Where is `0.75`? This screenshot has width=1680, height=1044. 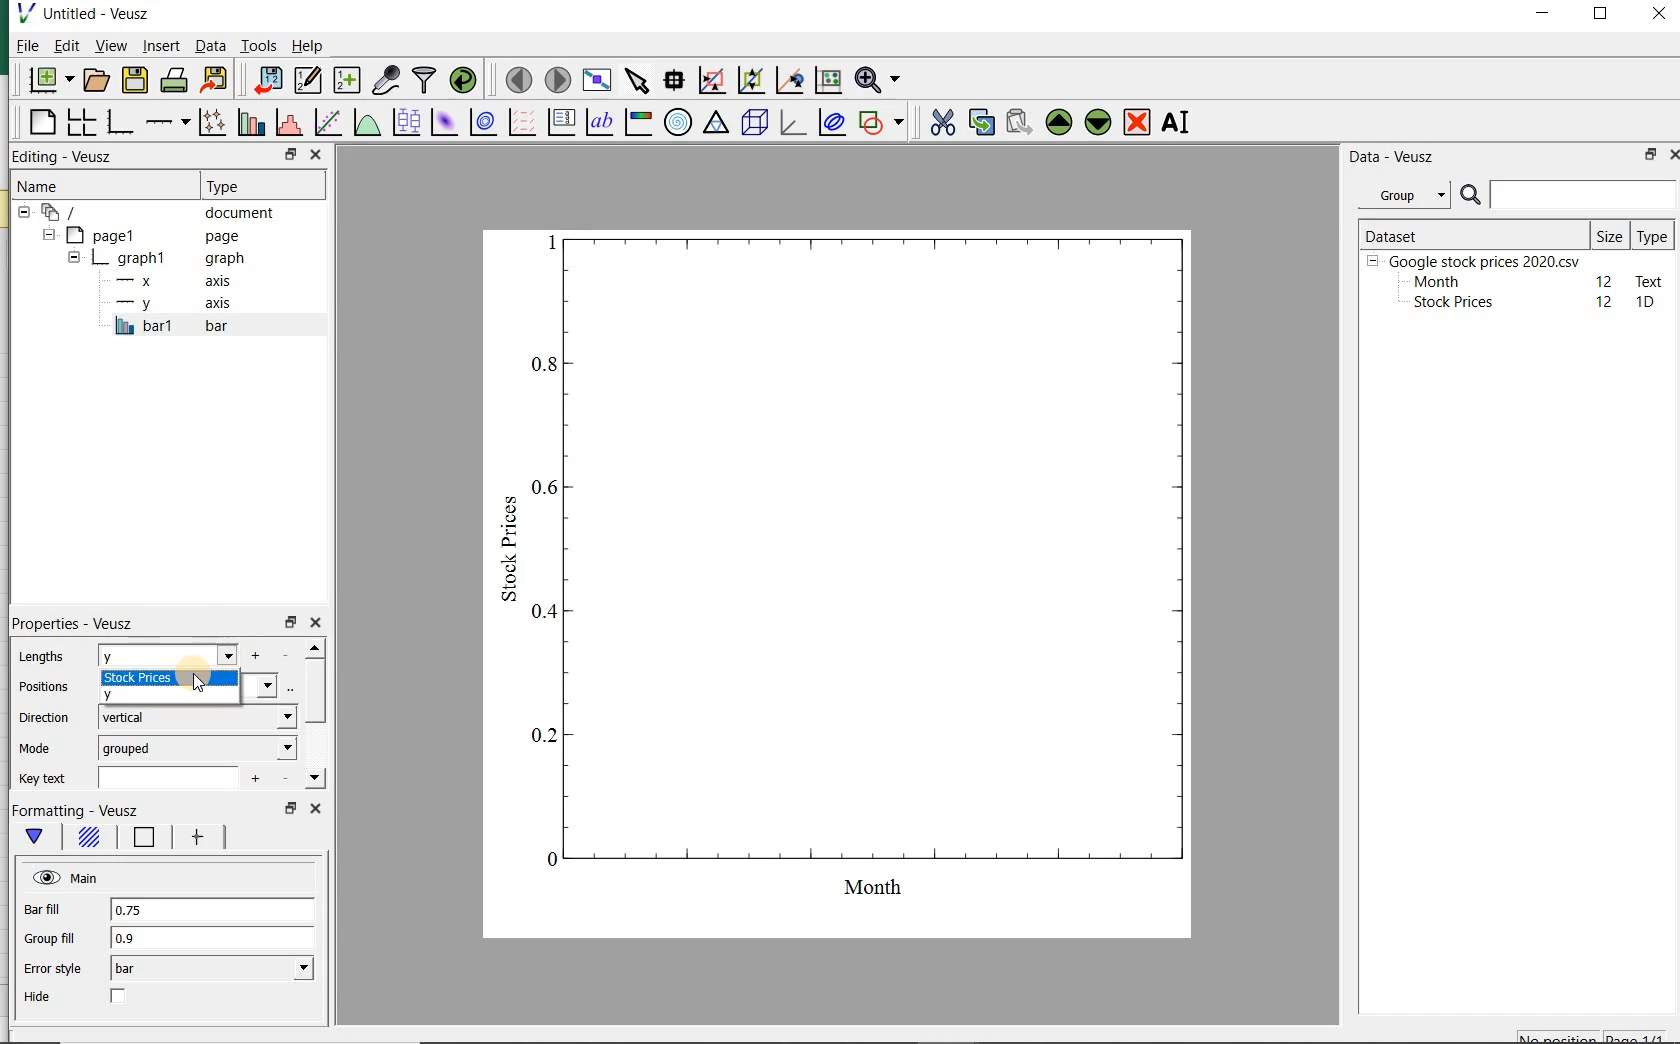
0.75 is located at coordinates (214, 910).